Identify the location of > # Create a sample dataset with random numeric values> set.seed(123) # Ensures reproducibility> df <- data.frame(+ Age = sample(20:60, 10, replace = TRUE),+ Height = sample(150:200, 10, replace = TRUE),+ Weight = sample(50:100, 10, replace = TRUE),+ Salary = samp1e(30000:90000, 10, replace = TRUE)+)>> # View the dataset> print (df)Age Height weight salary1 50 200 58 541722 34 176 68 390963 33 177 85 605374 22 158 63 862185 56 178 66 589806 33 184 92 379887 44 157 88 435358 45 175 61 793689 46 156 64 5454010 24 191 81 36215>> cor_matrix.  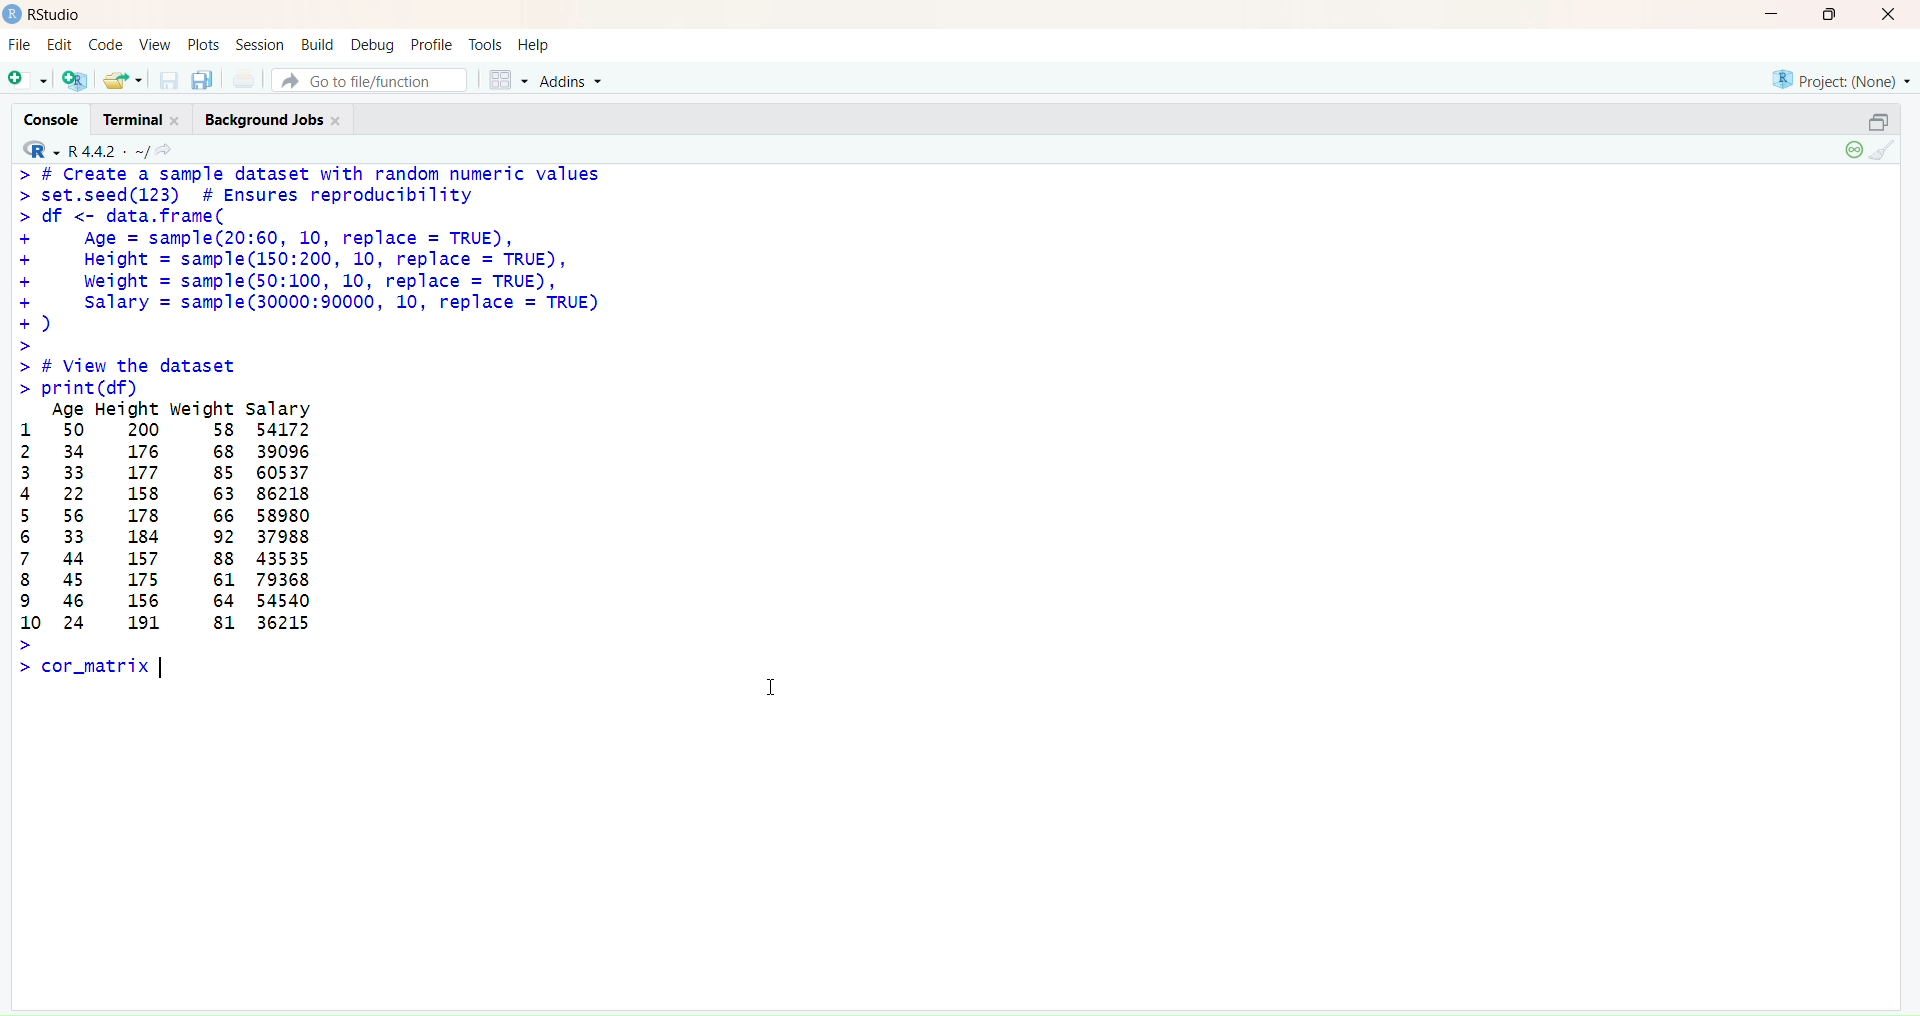
(335, 424).